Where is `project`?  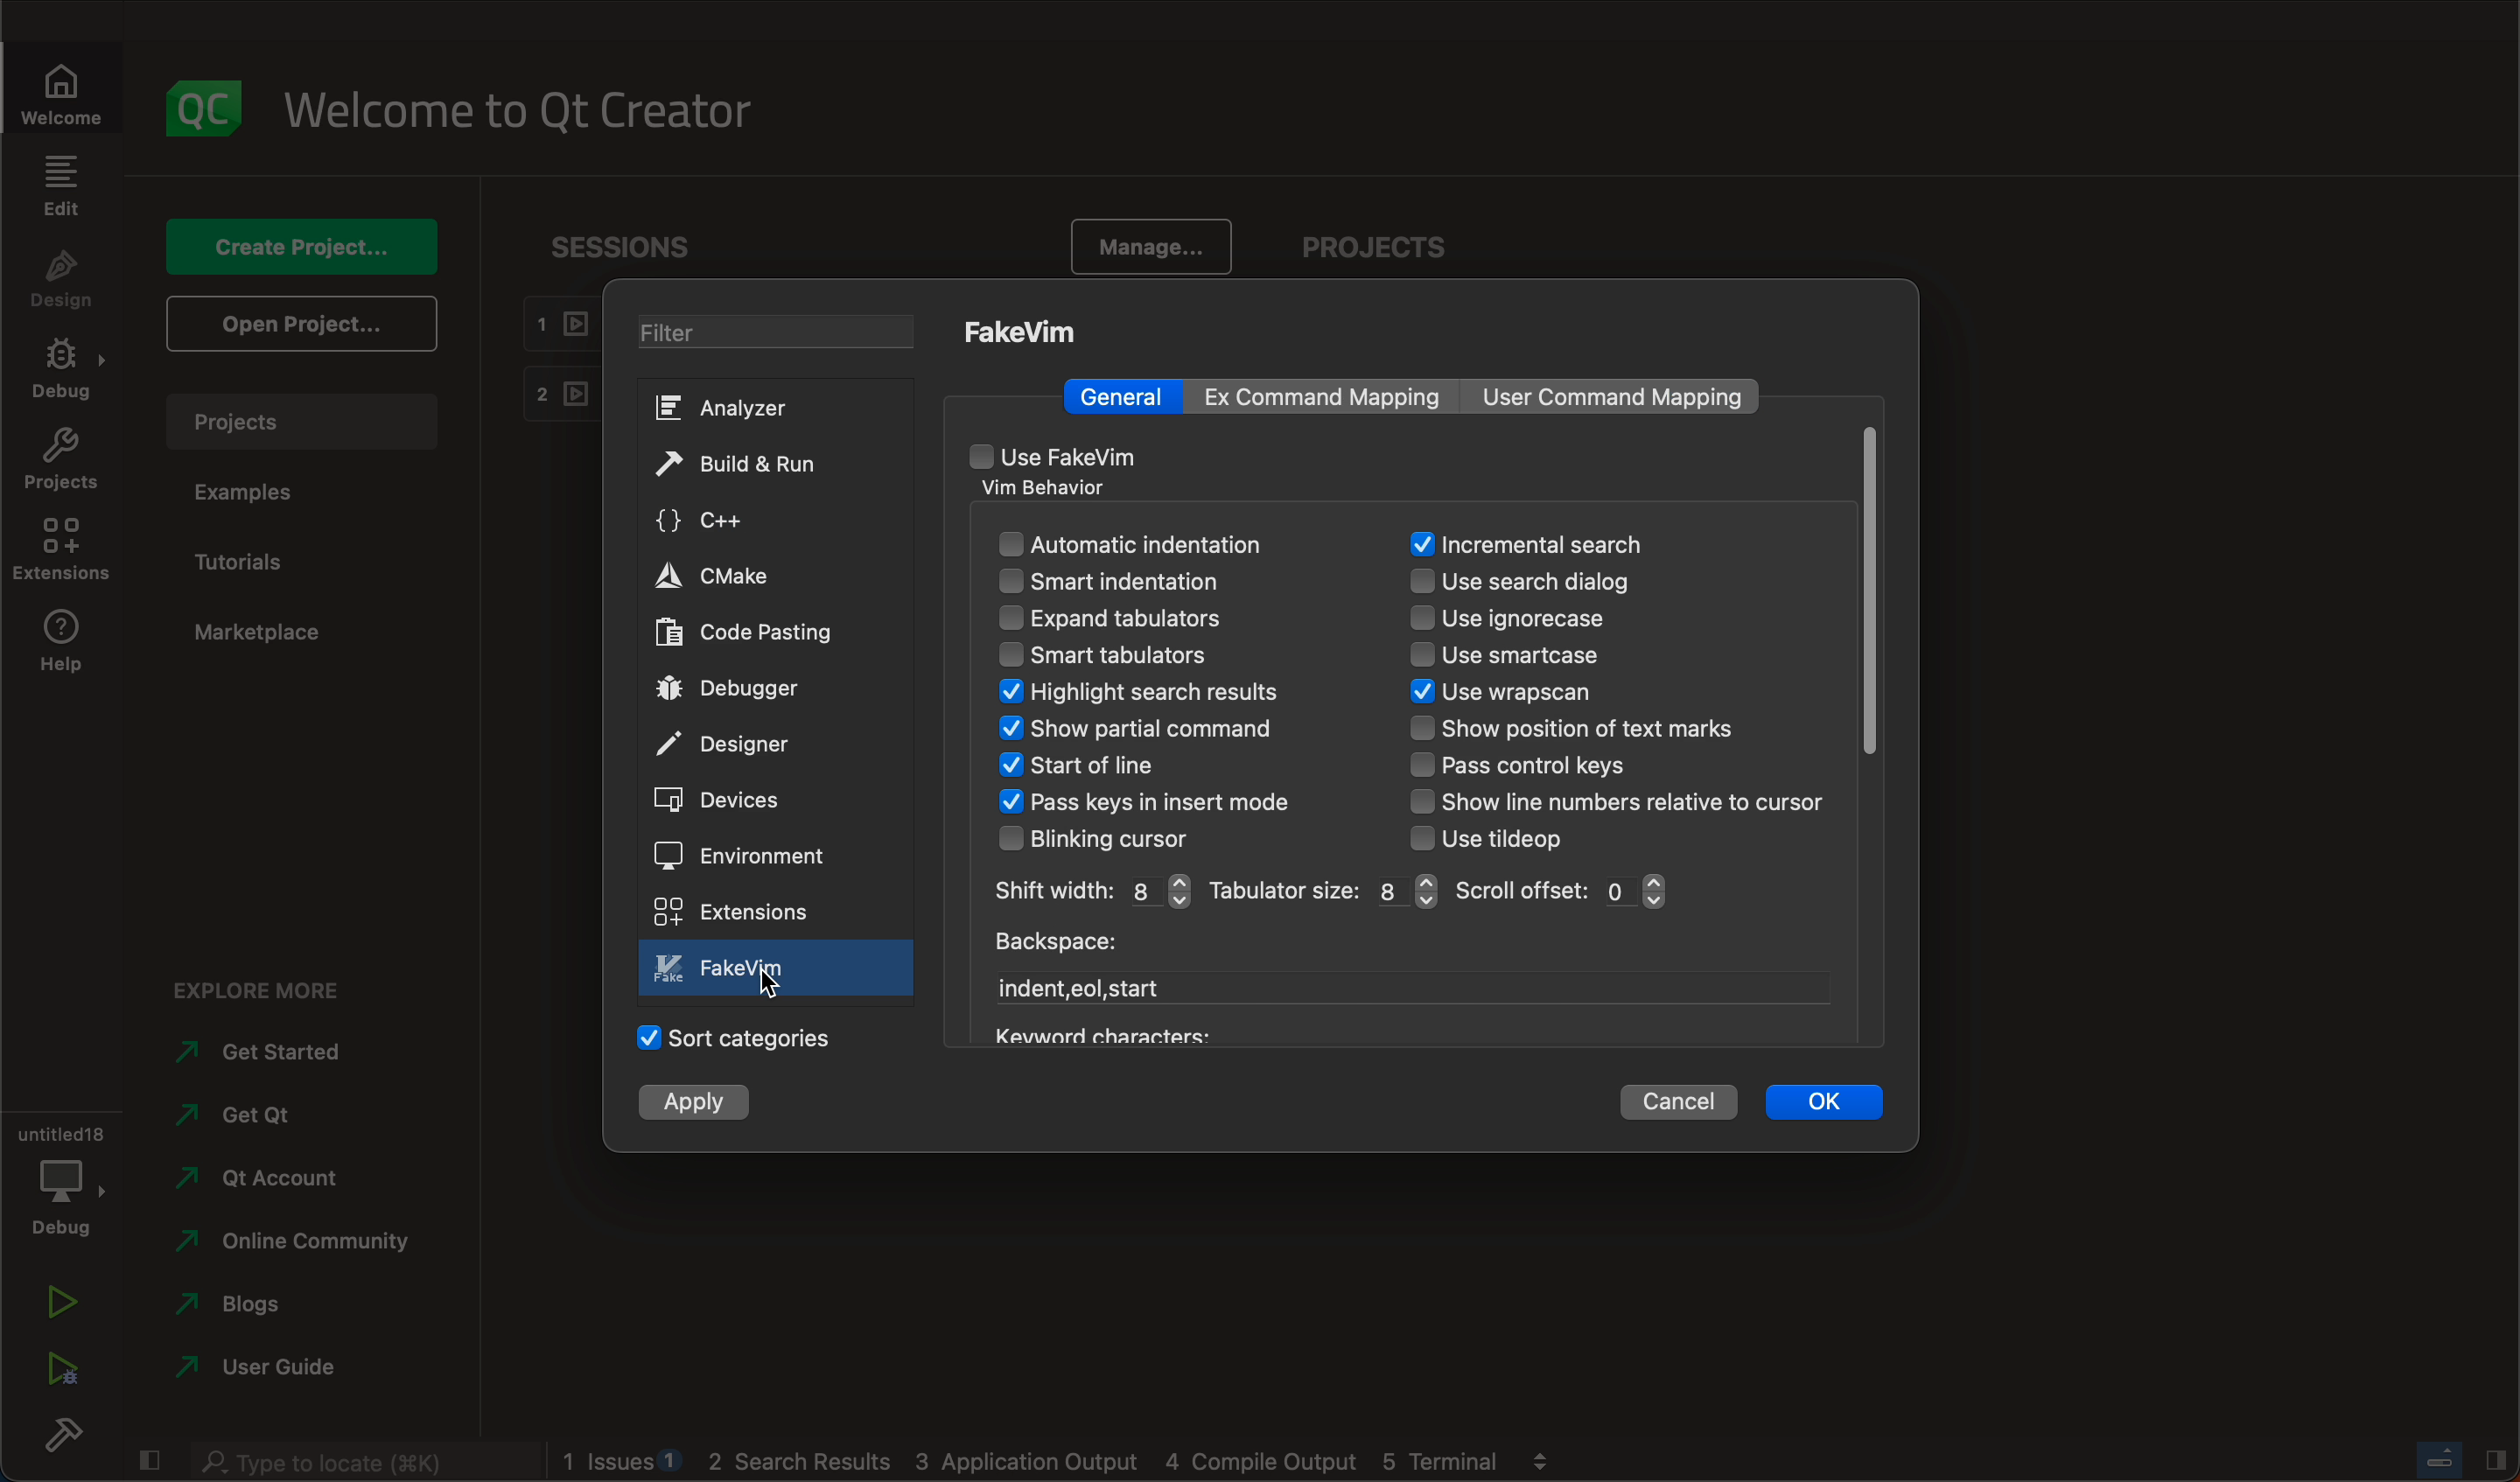
project is located at coordinates (1387, 242).